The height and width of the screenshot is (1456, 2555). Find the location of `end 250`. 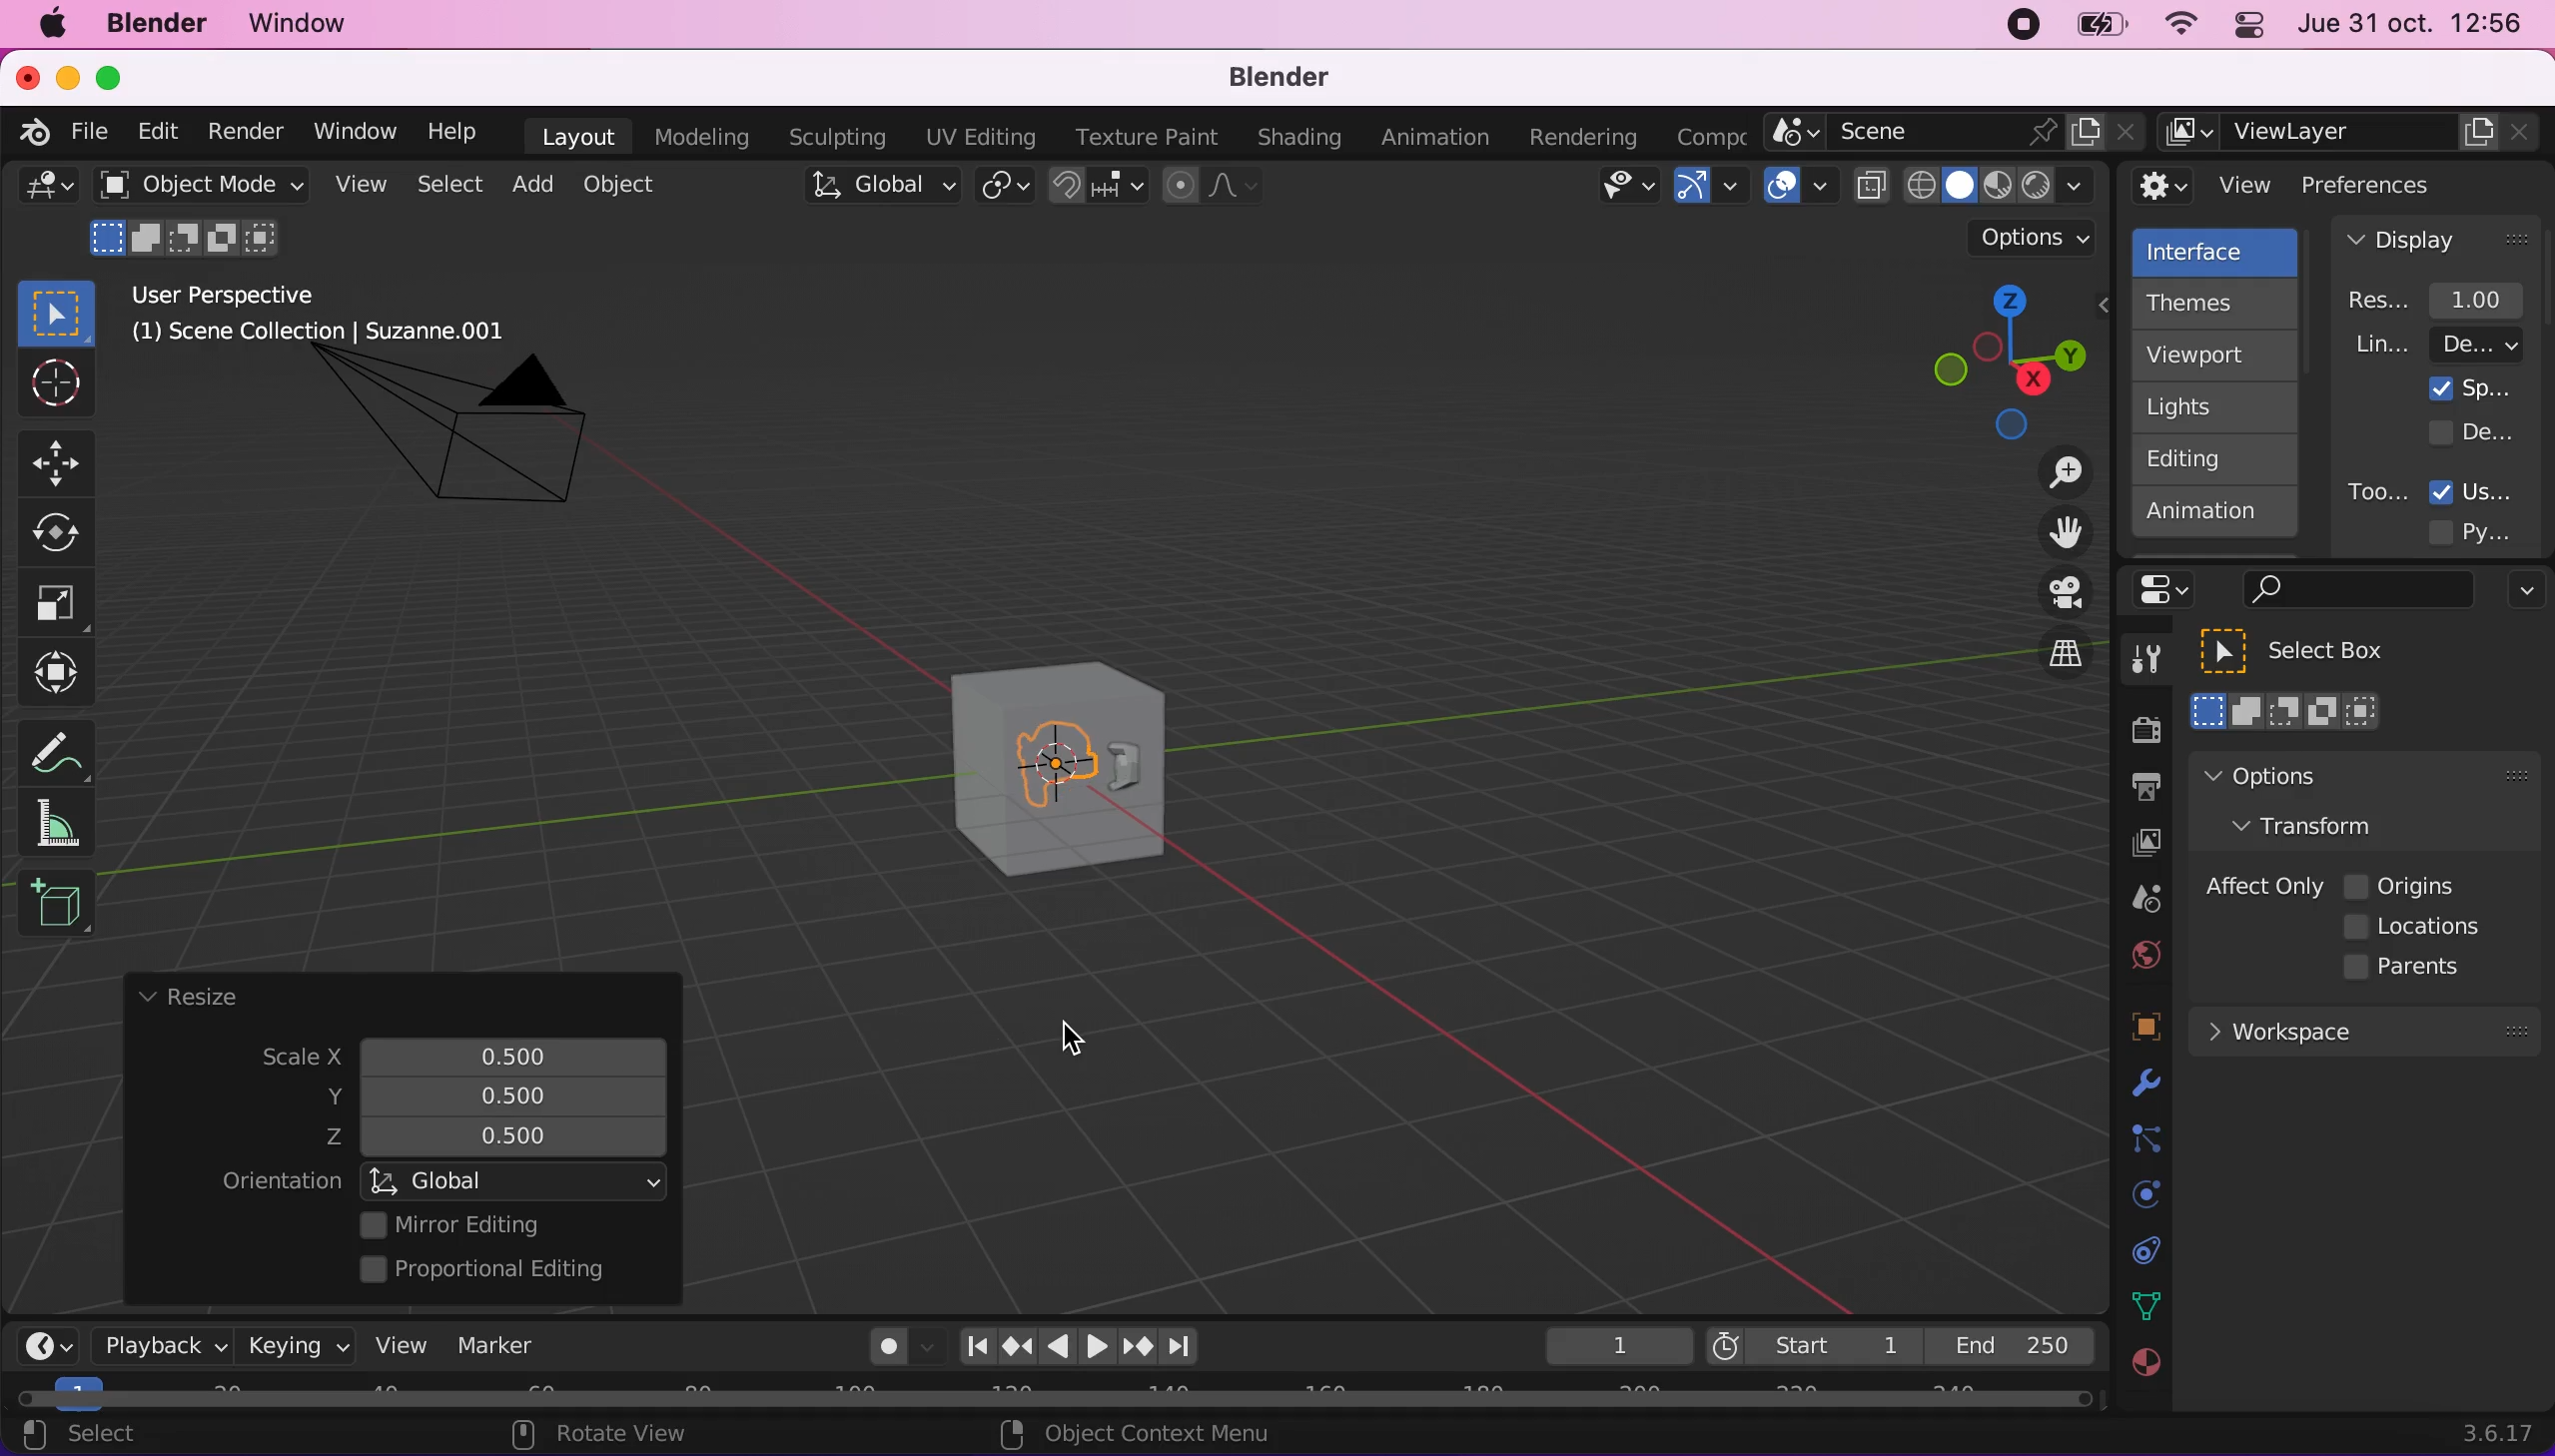

end 250 is located at coordinates (2010, 1344).